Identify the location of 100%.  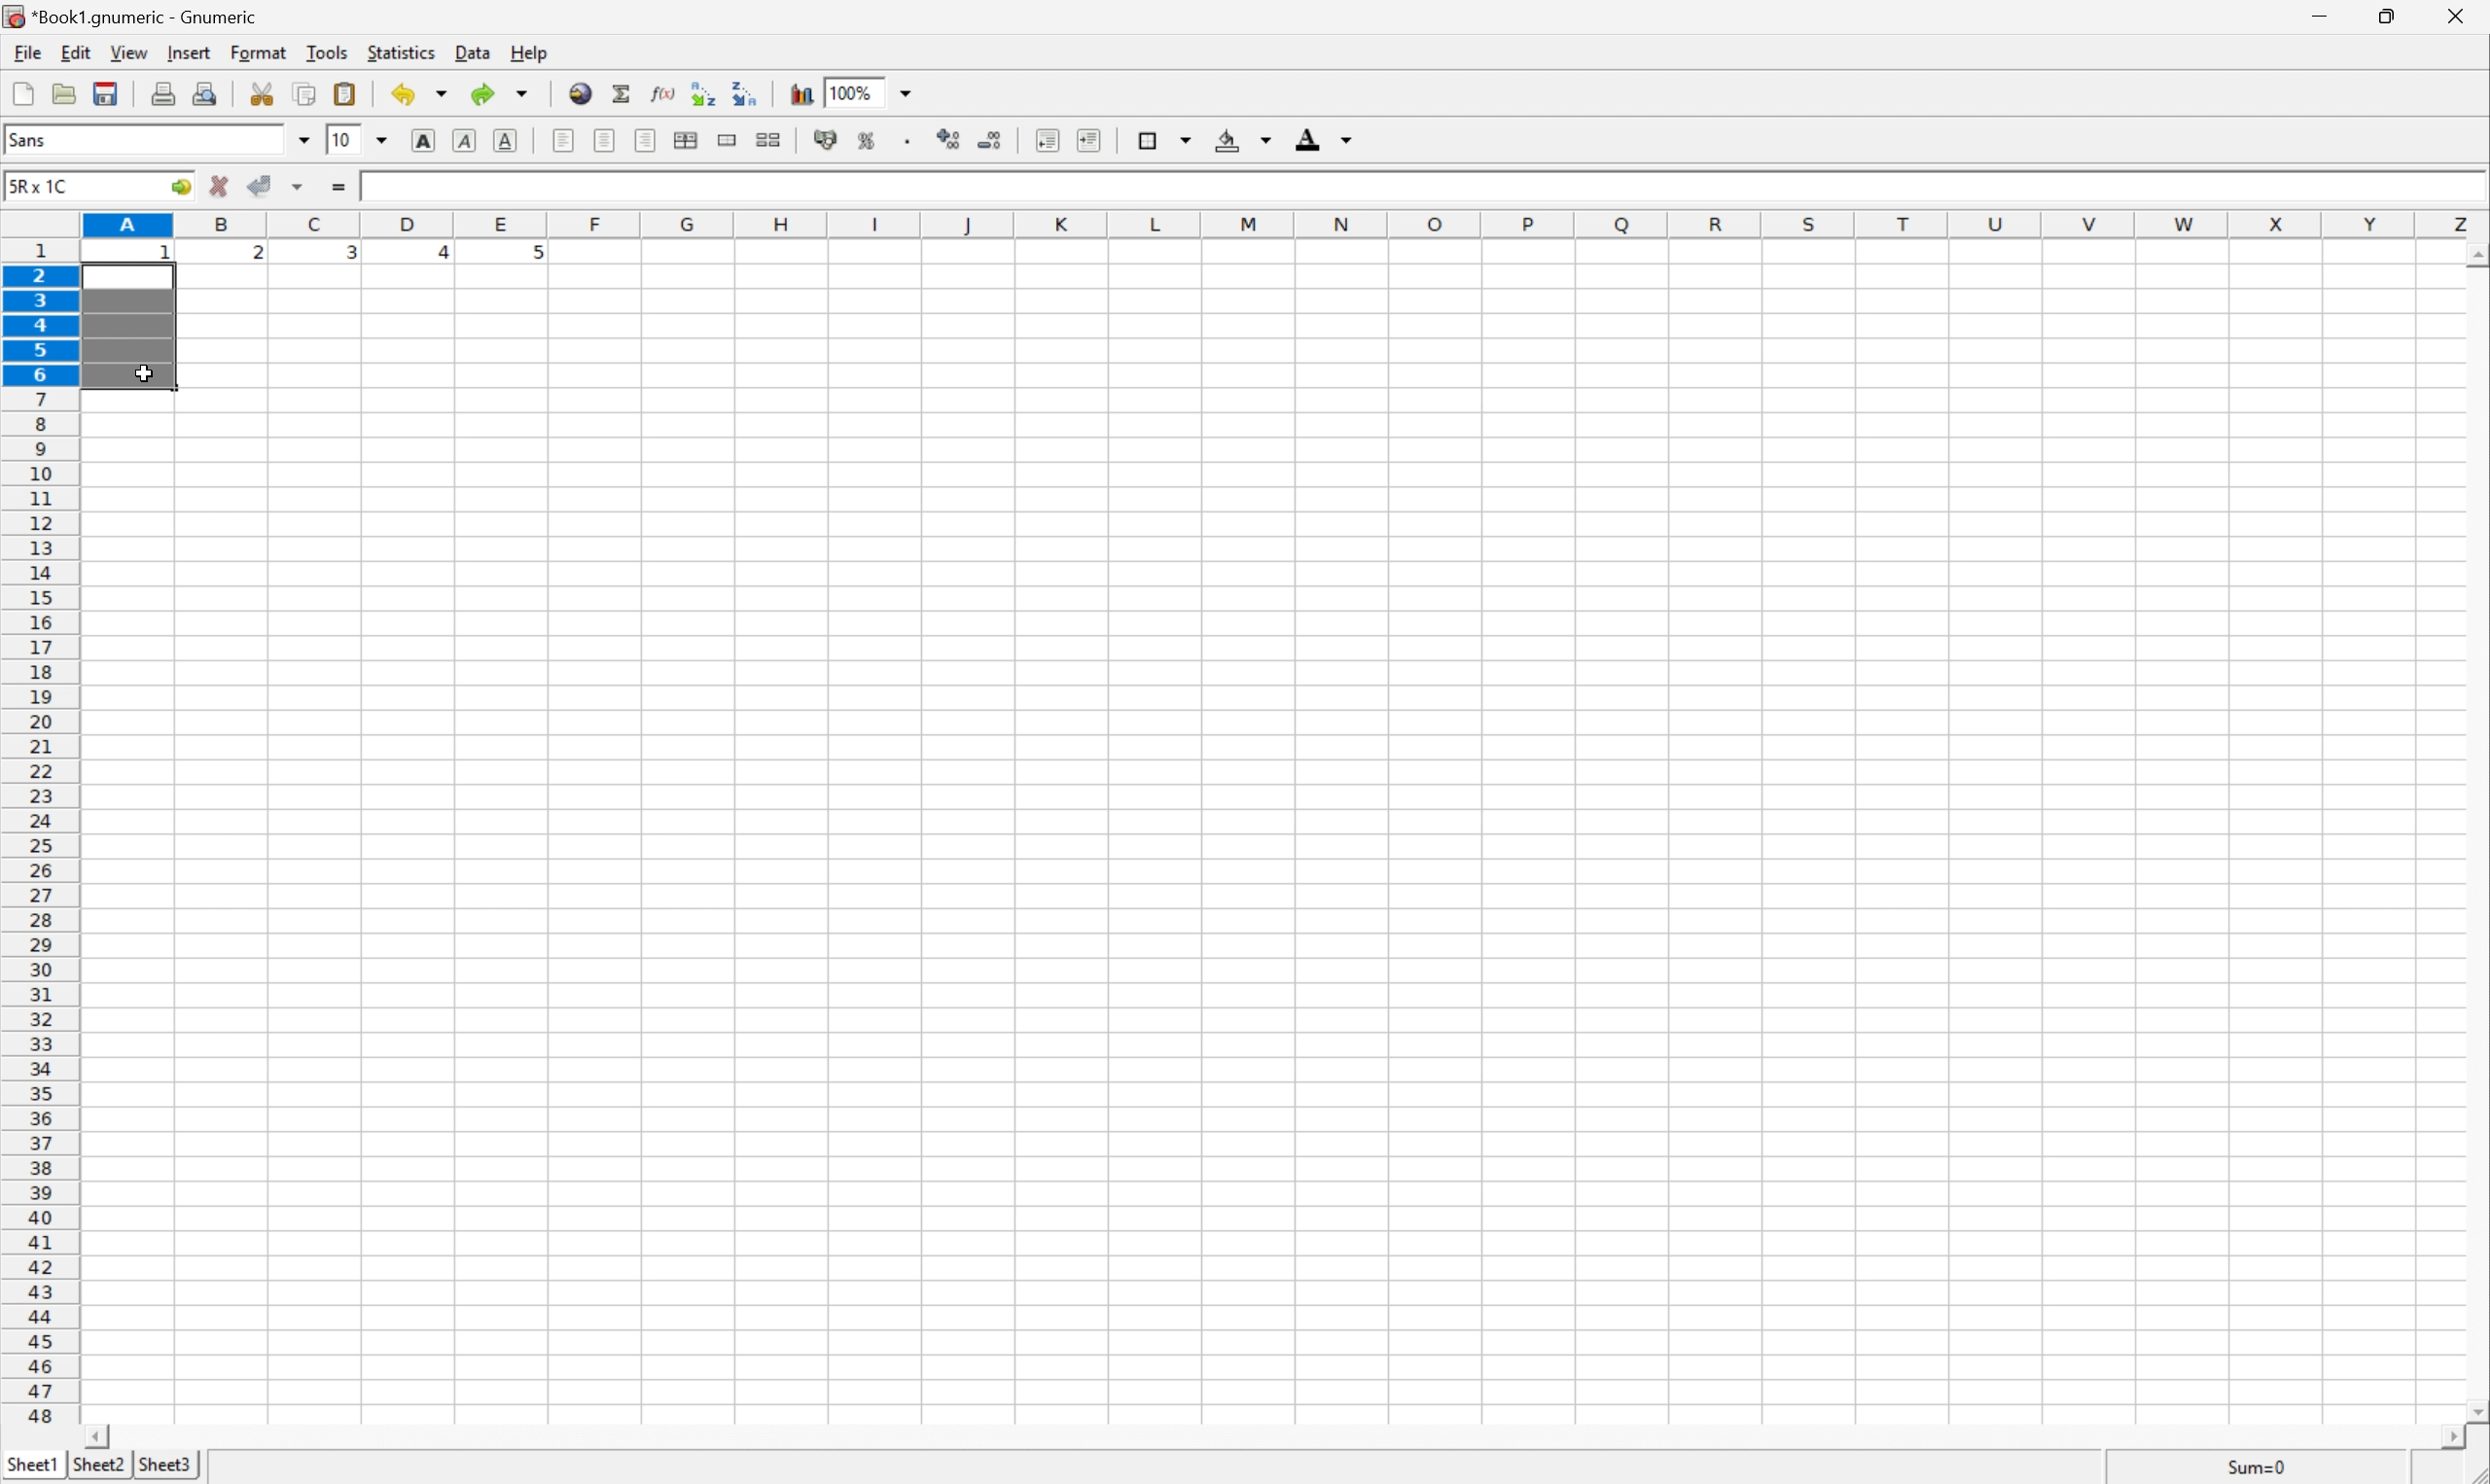
(855, 91).